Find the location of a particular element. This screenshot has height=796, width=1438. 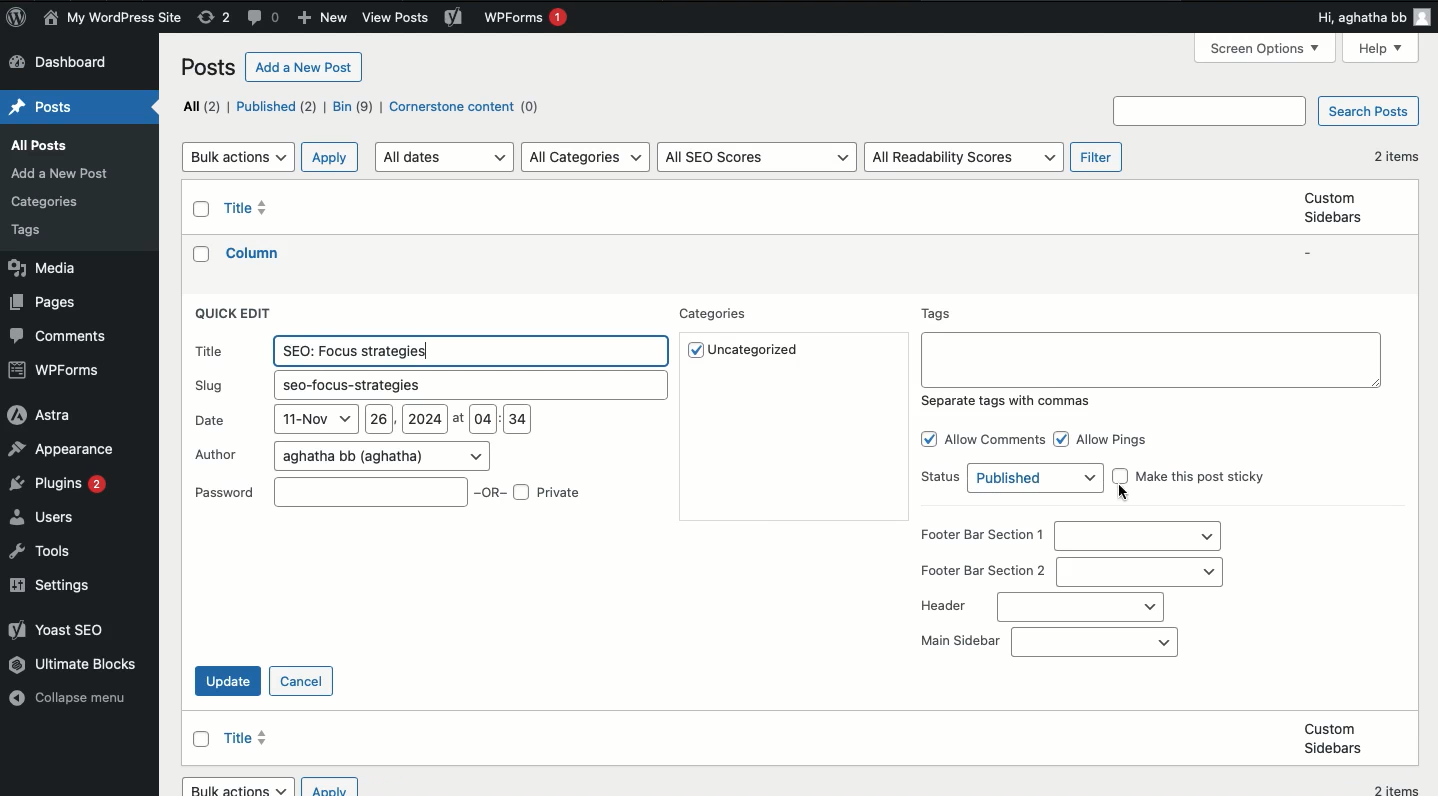

Plugins is located at coordinates (56, 483).